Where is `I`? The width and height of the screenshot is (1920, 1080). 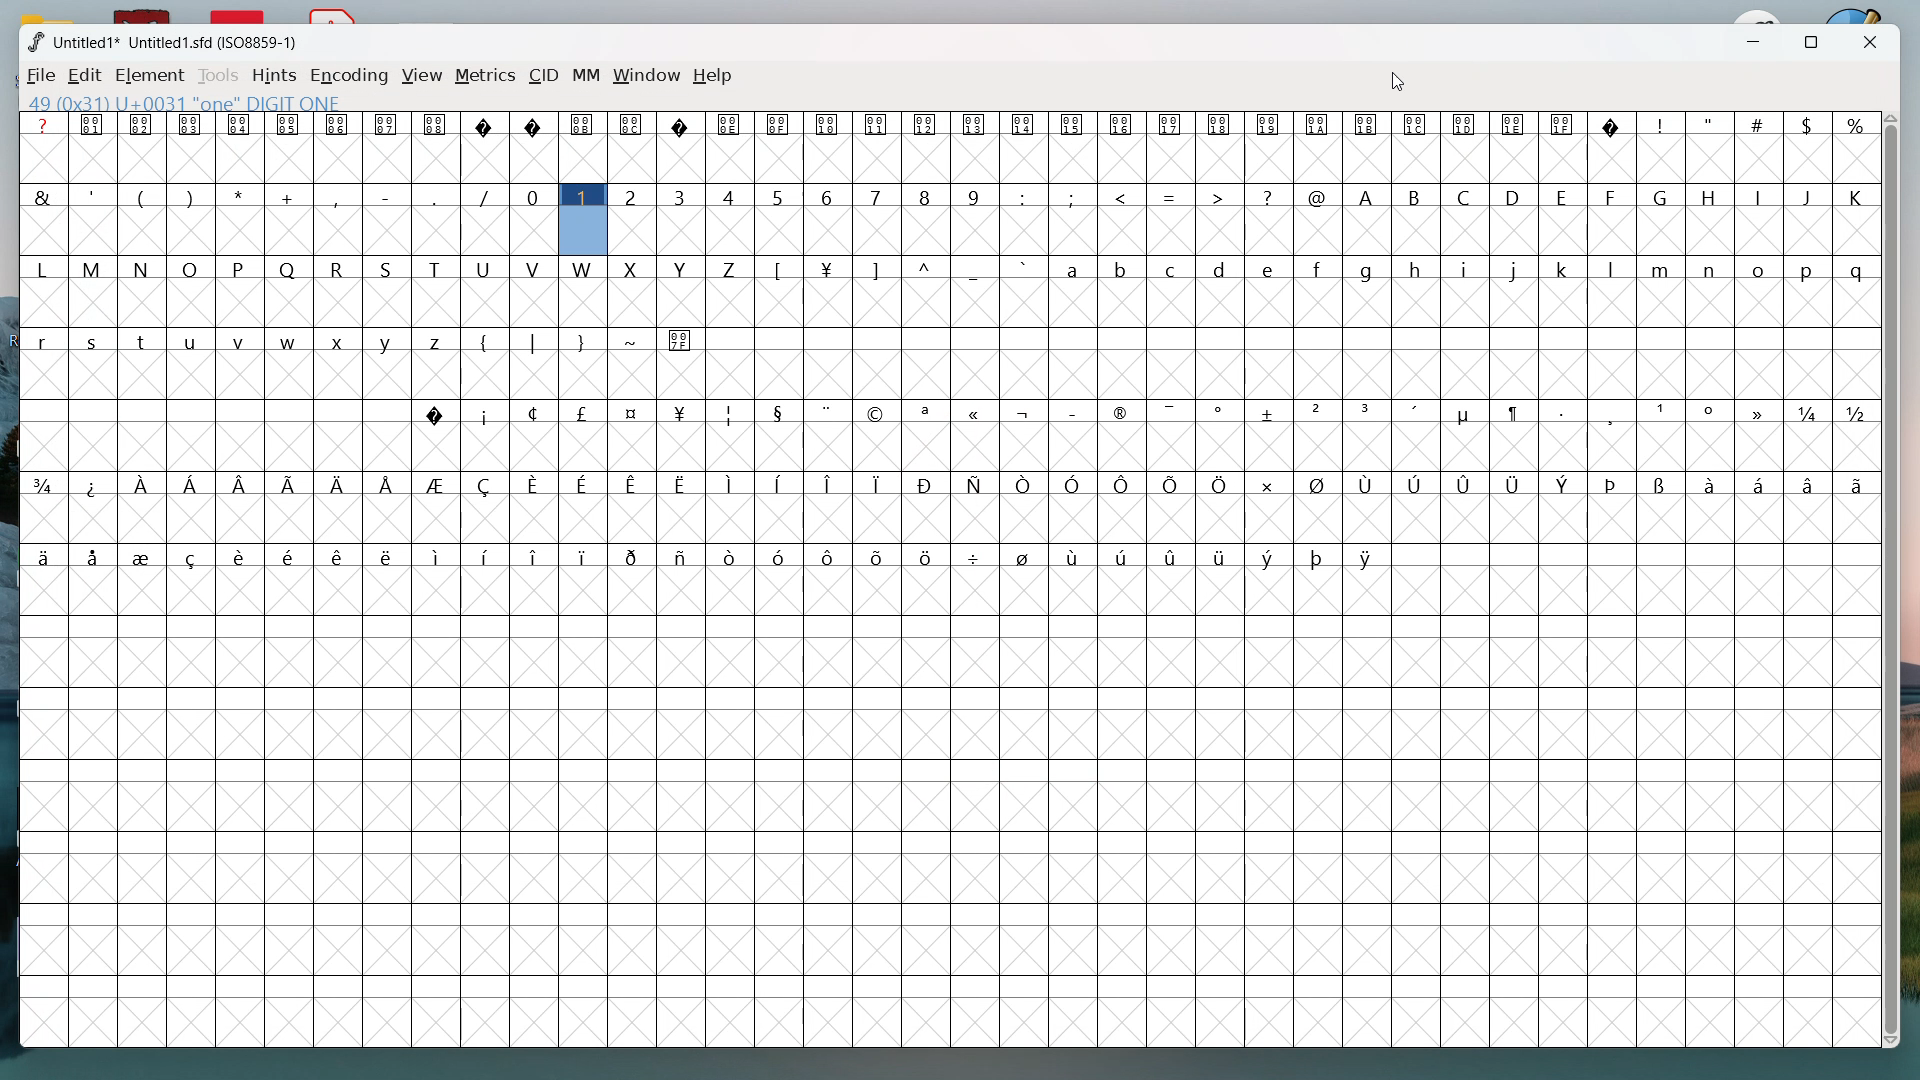
I is located at coordinates (1761, 197).